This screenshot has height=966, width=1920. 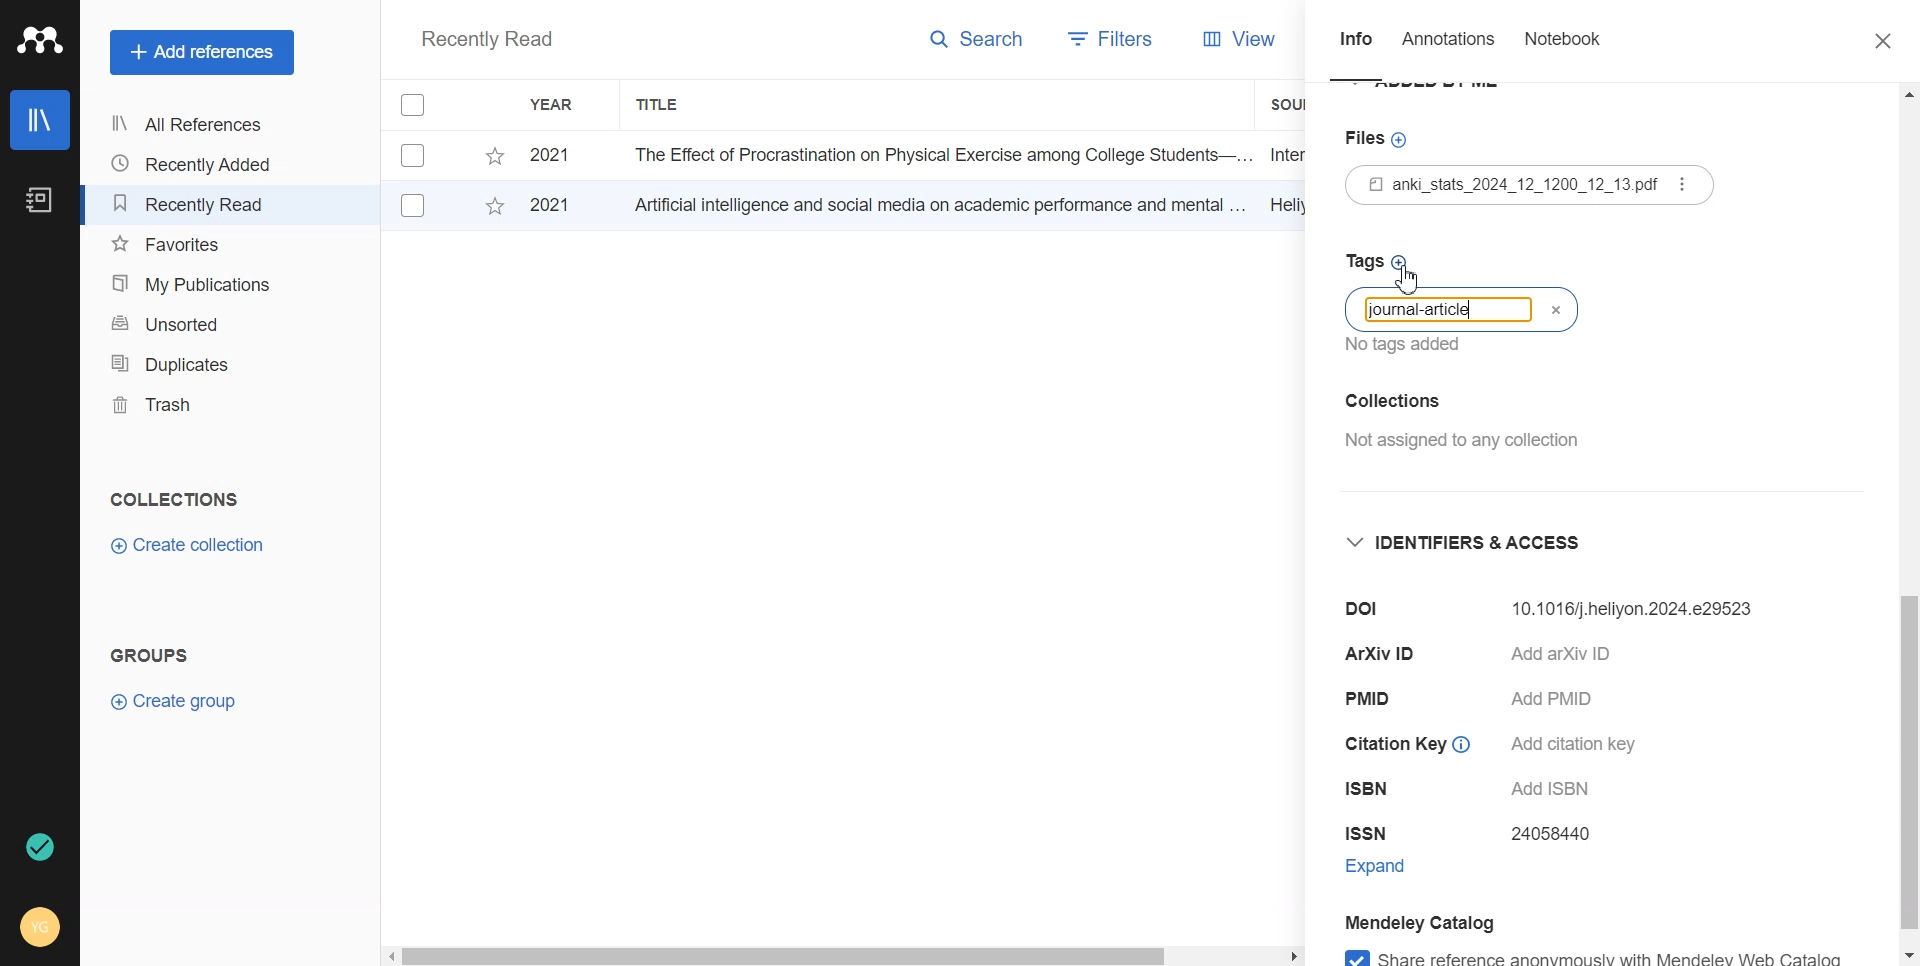 What do you see at coordinates (1481, 543) in the screenshot?
I see `Identifier and access` at bounding box center [1481, 543].